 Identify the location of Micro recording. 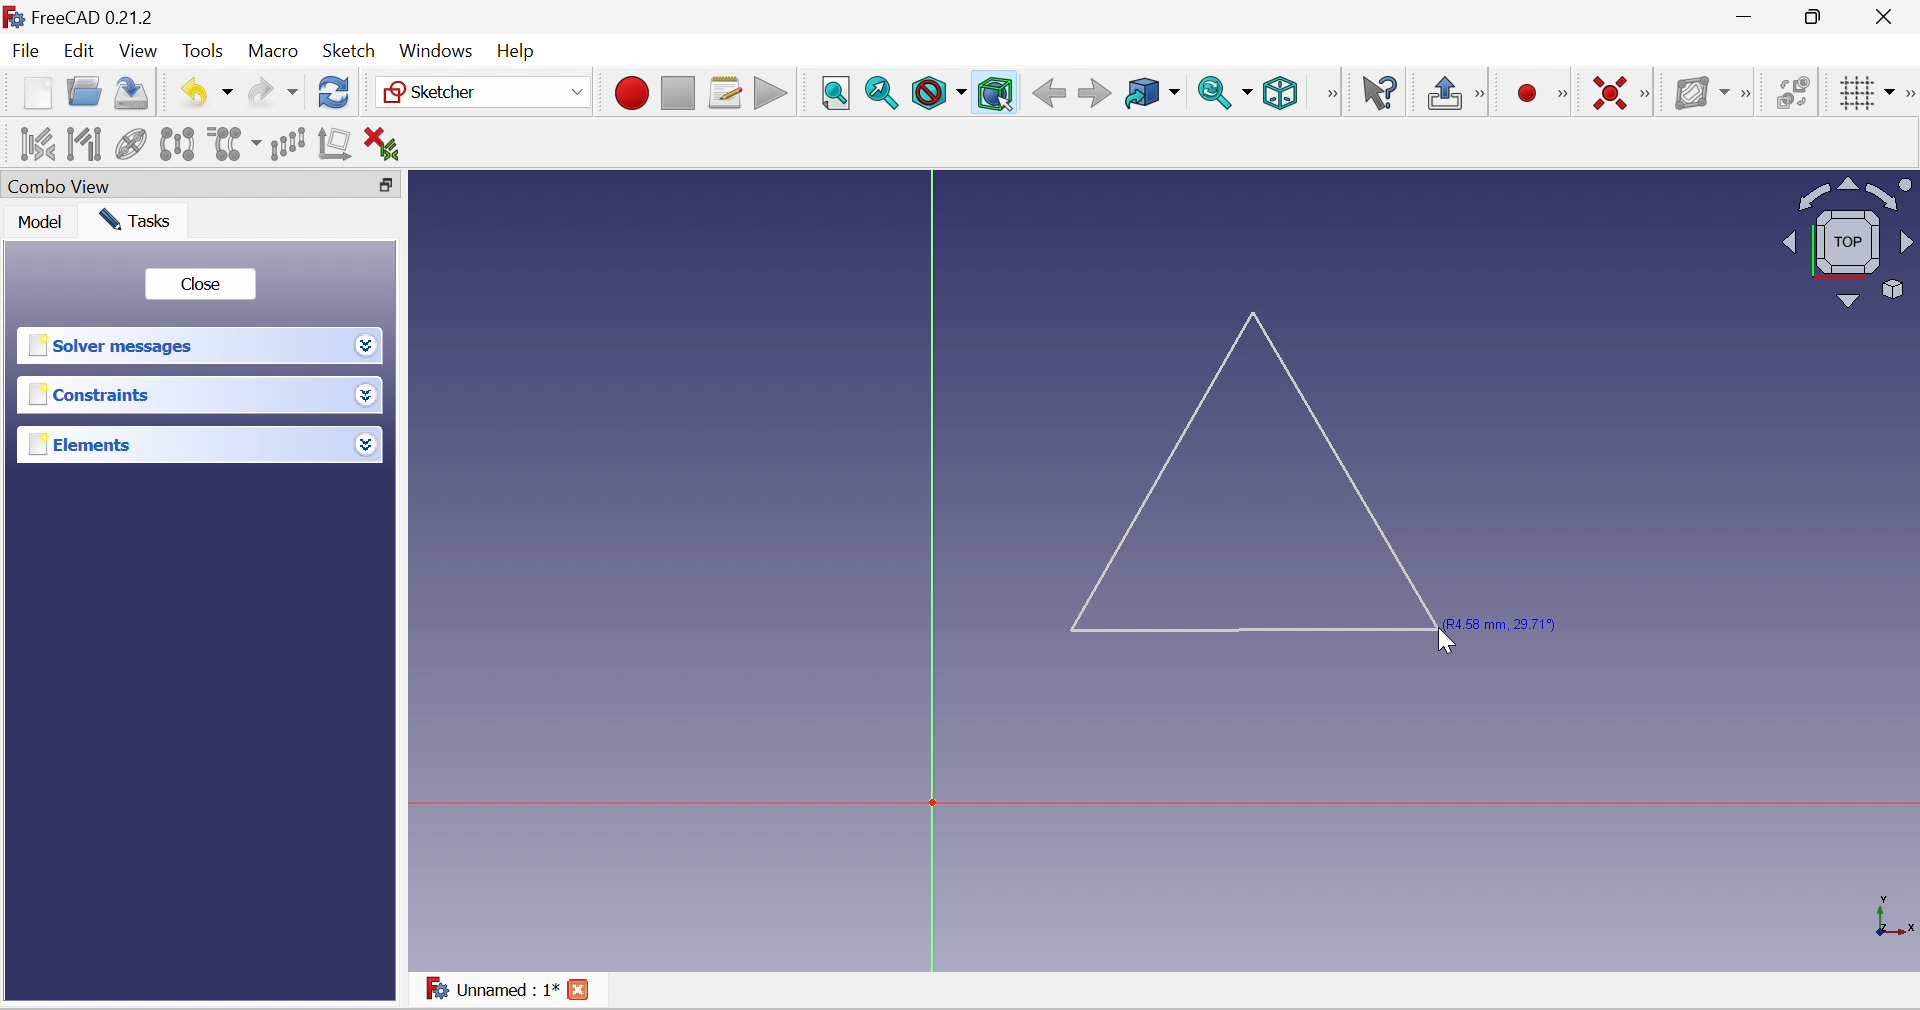
(1528, 95).